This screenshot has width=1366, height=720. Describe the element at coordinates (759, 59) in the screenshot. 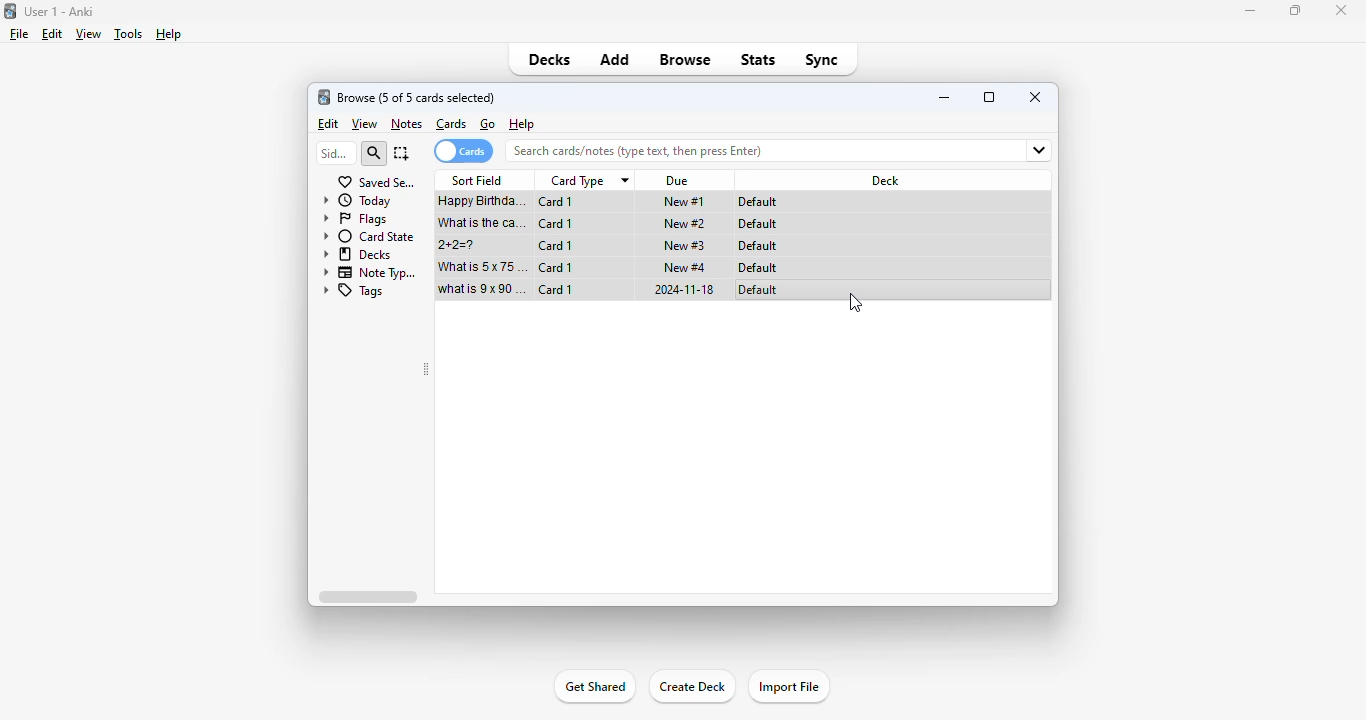

I see `stats` at that location.